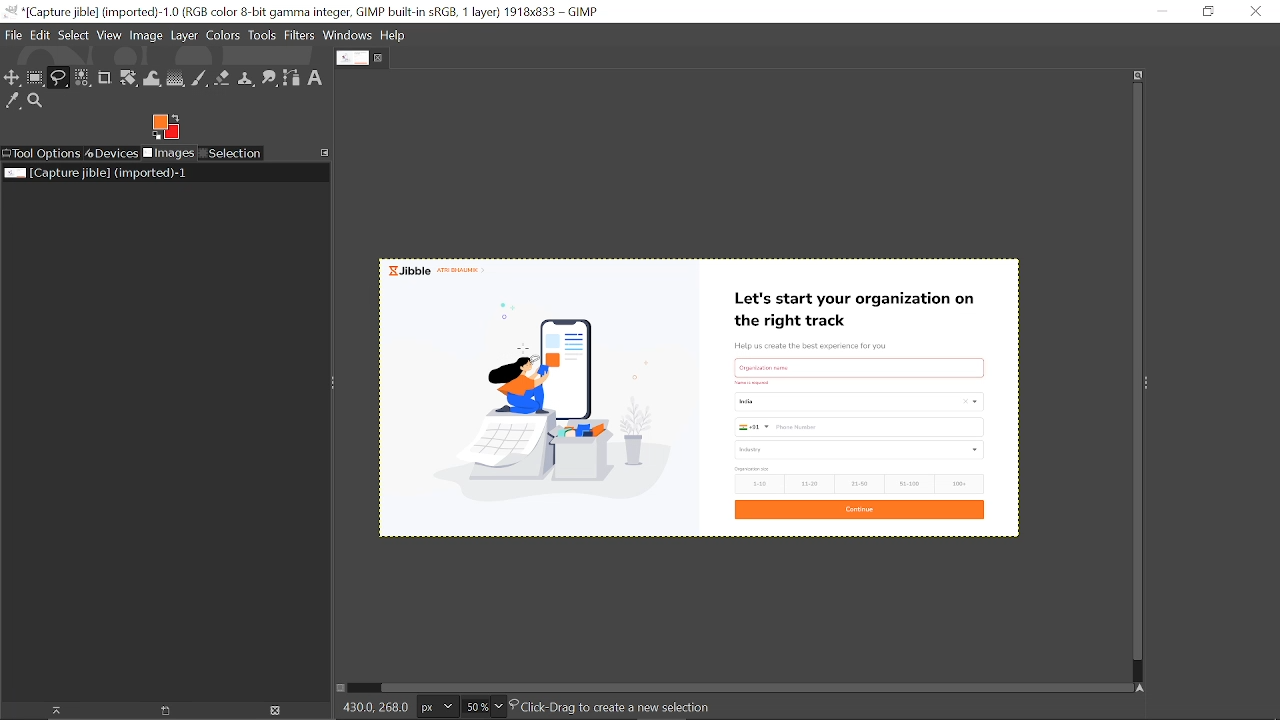  I want to click on Paintbrush tool, so click(200, 79).